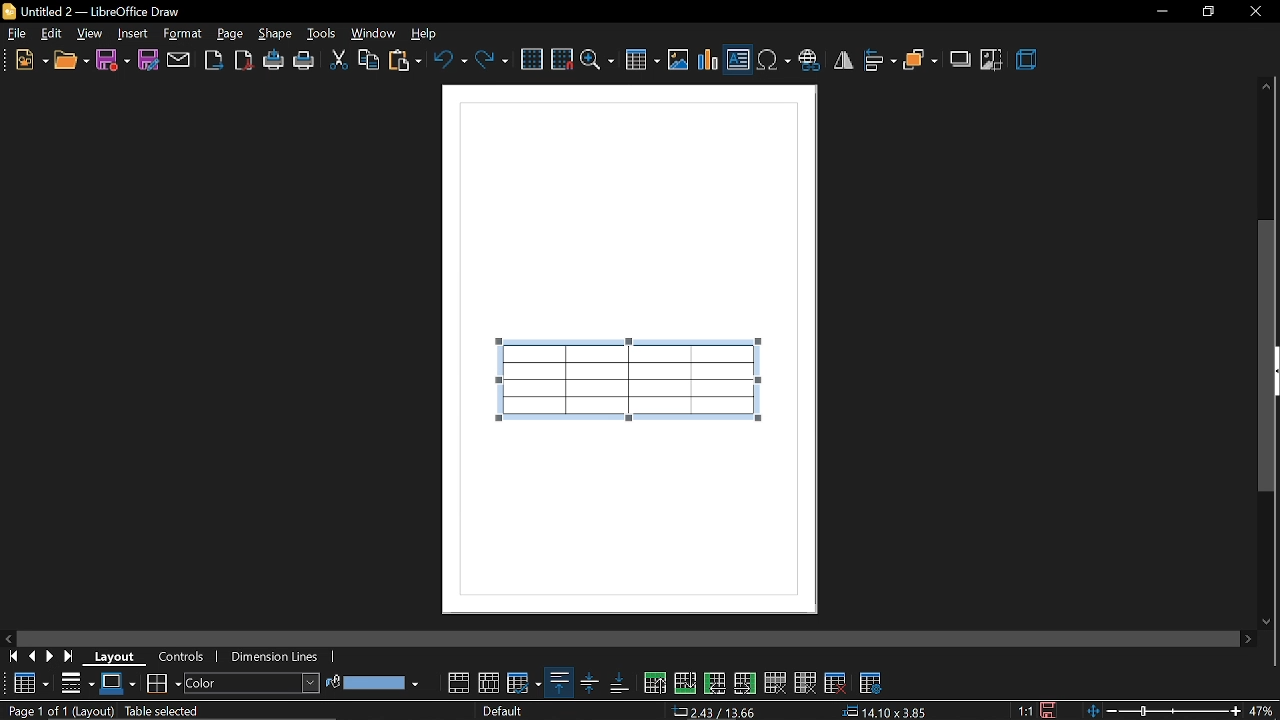 This screenshot has width=1280, height=720. I want to click on close, so click(1254, 14).